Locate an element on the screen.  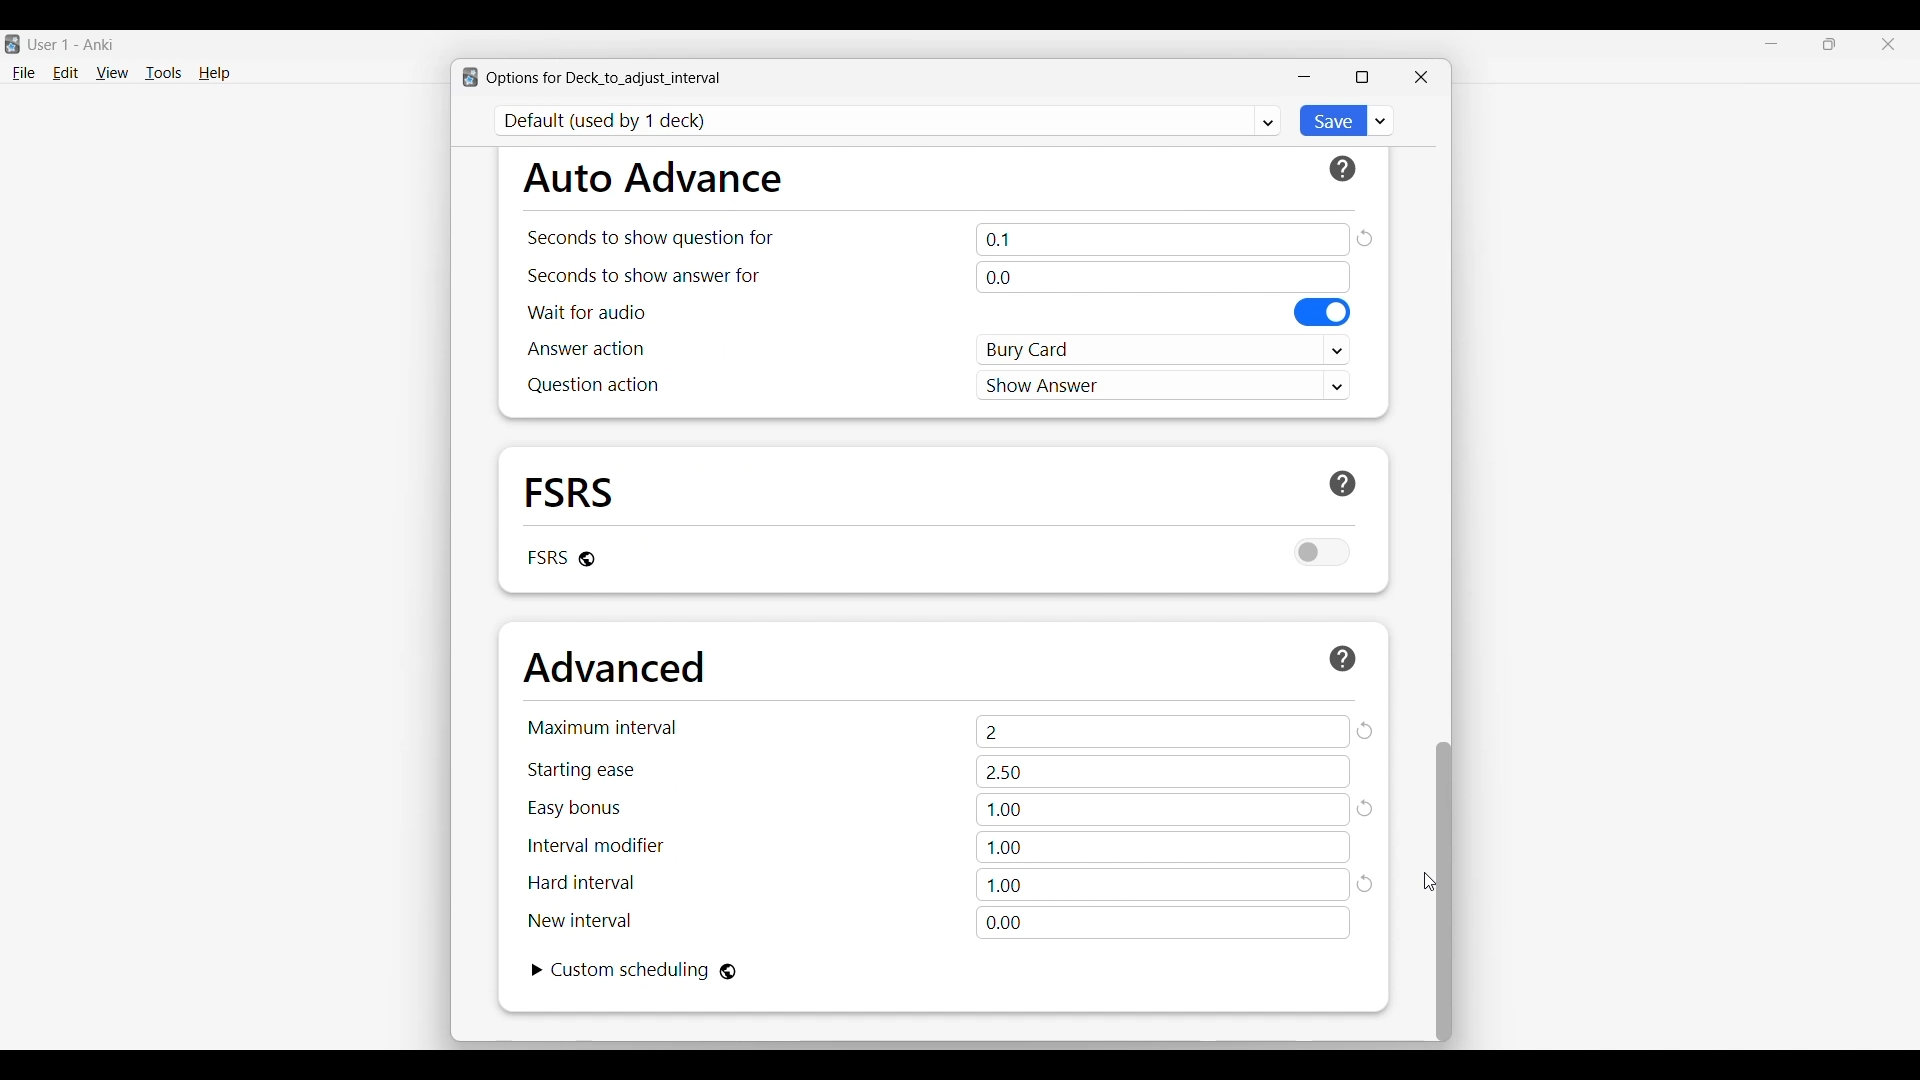
Close interface is located at coordinates (1888, 44).